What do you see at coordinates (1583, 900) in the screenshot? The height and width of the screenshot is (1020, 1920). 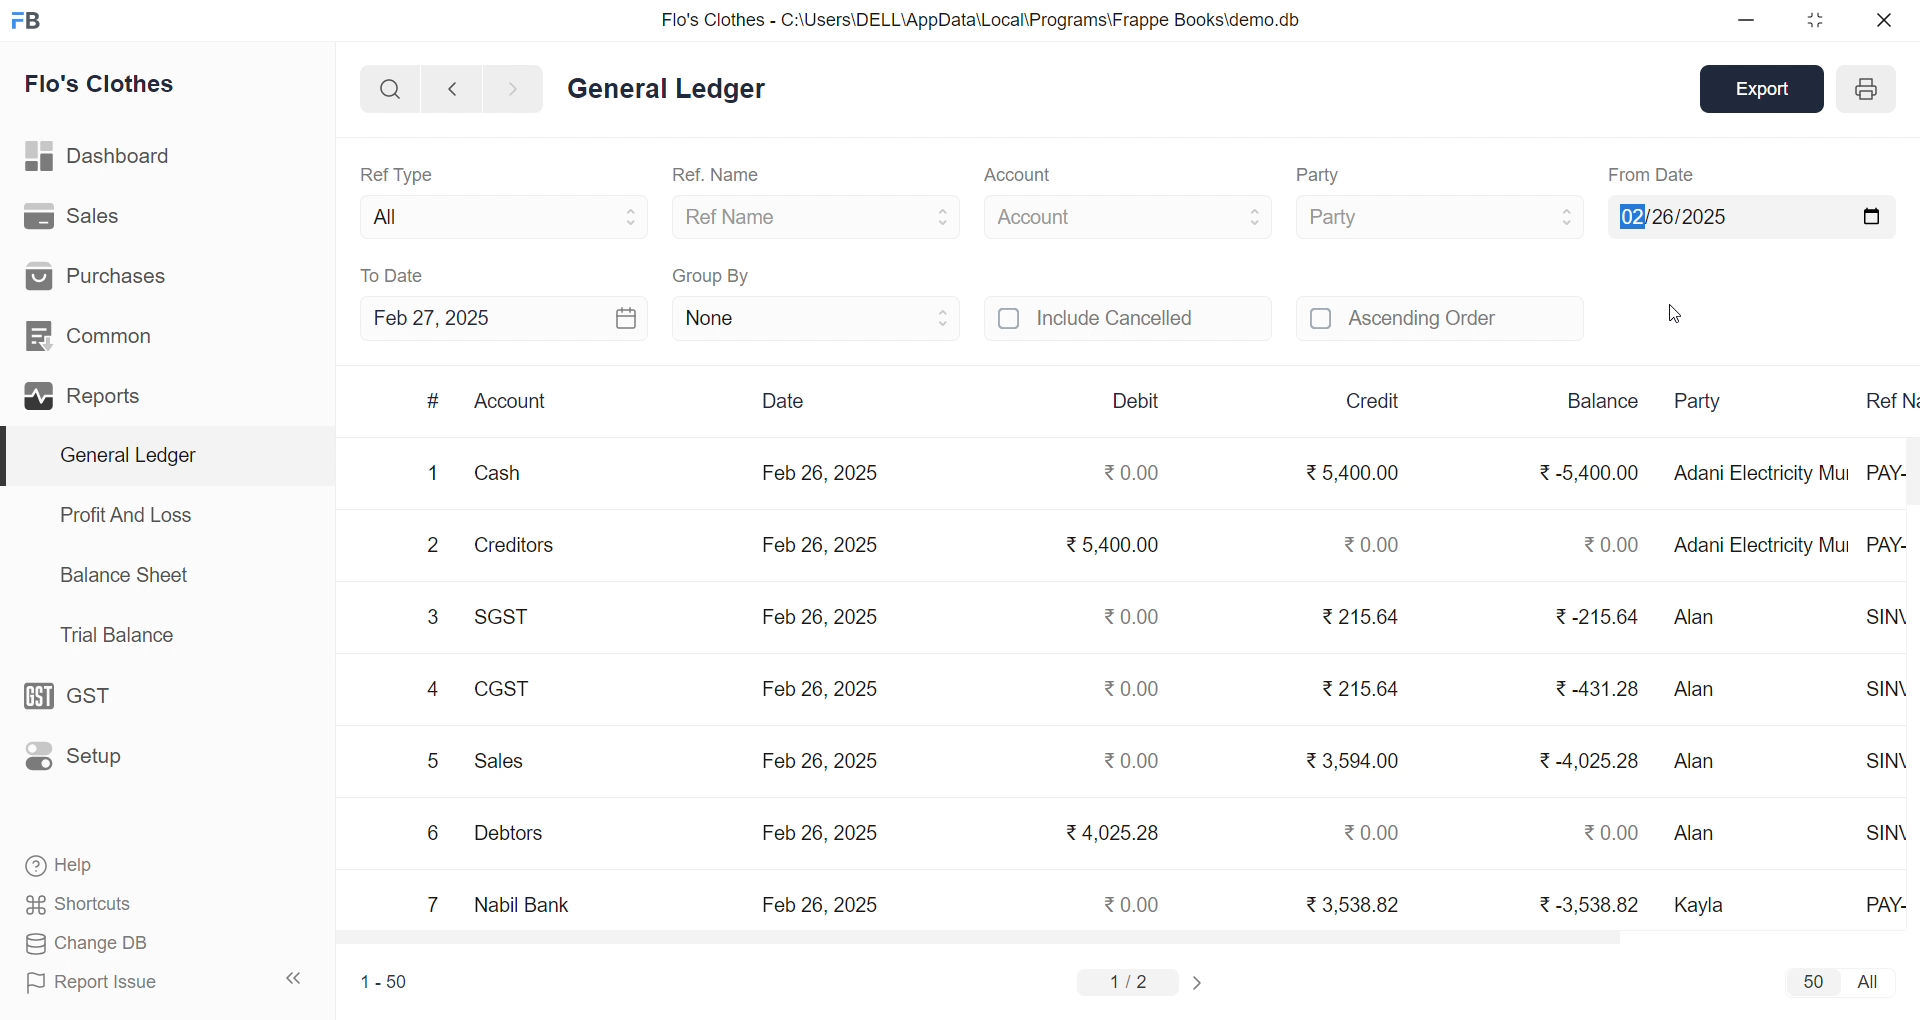 I see `₹ -3,538.82` at bounding box center [1583, 900].